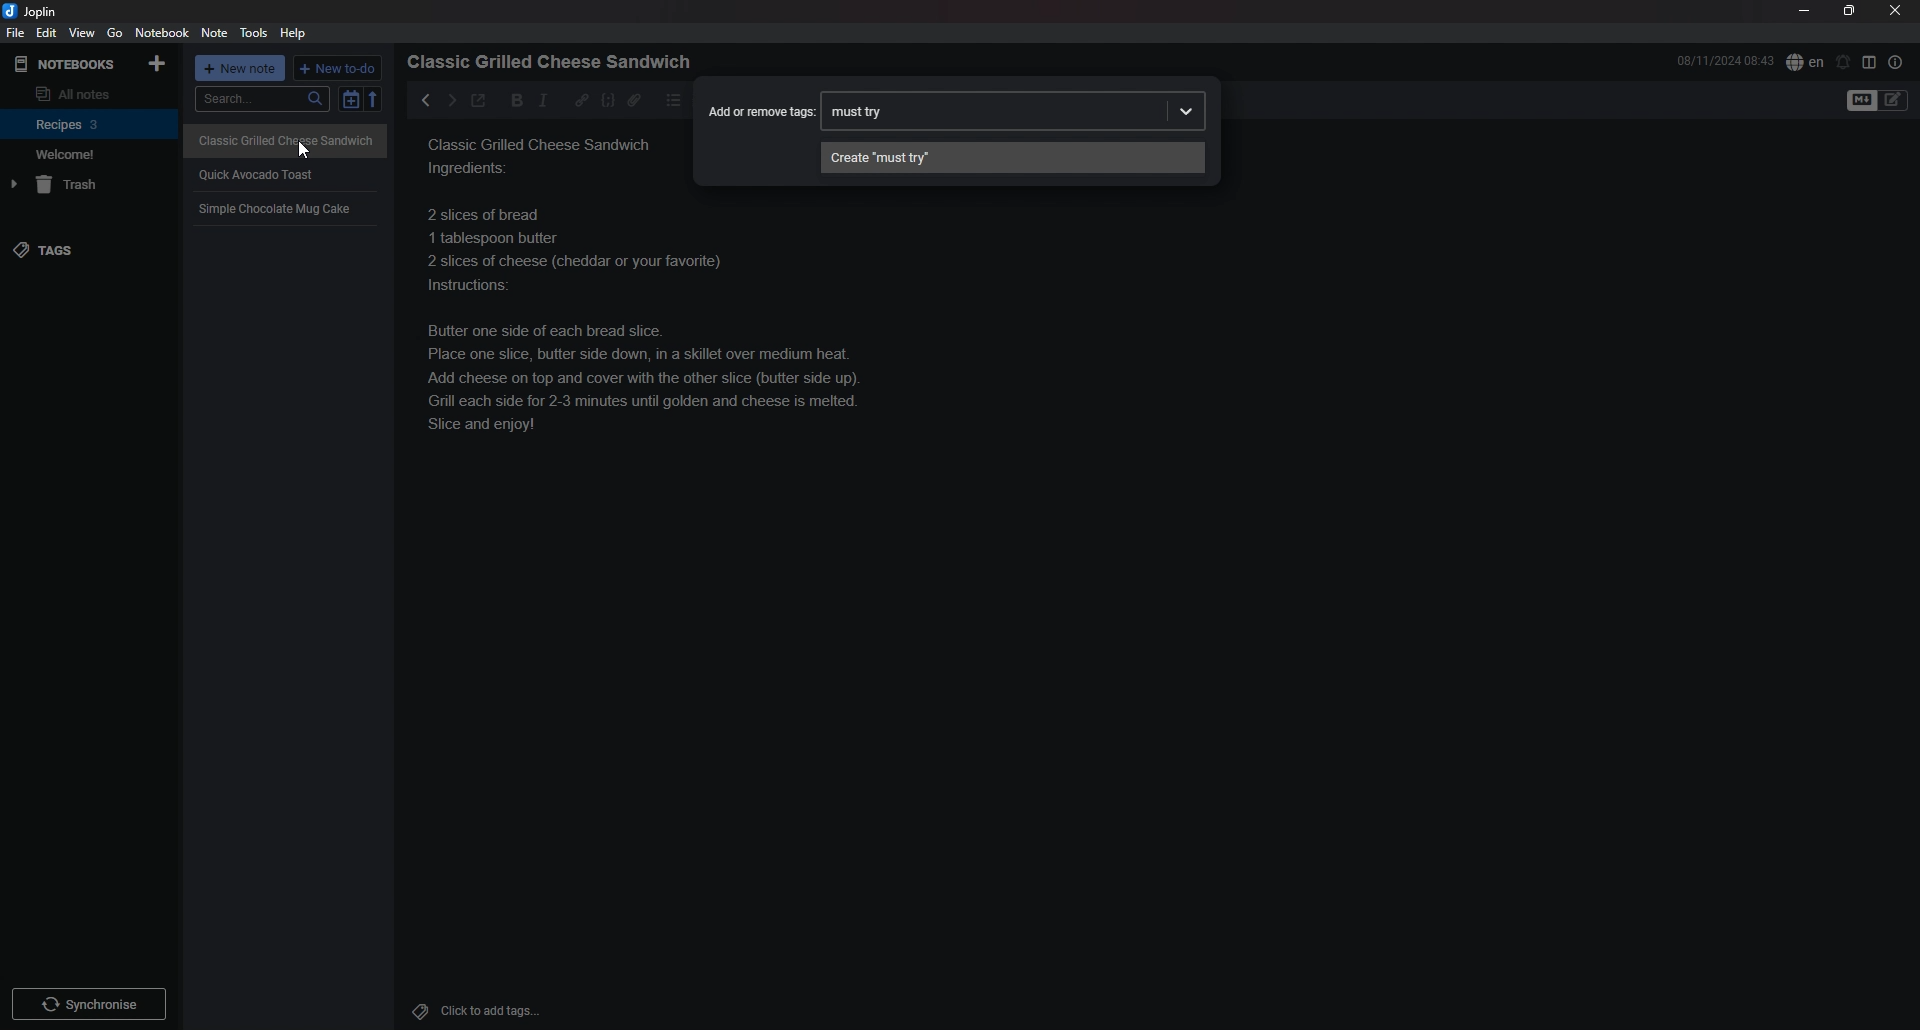 This screenshot has width=1920, height=1030. Describe the element at coordinates (90, 123) in the screenshot. I see `notebook` at that location.